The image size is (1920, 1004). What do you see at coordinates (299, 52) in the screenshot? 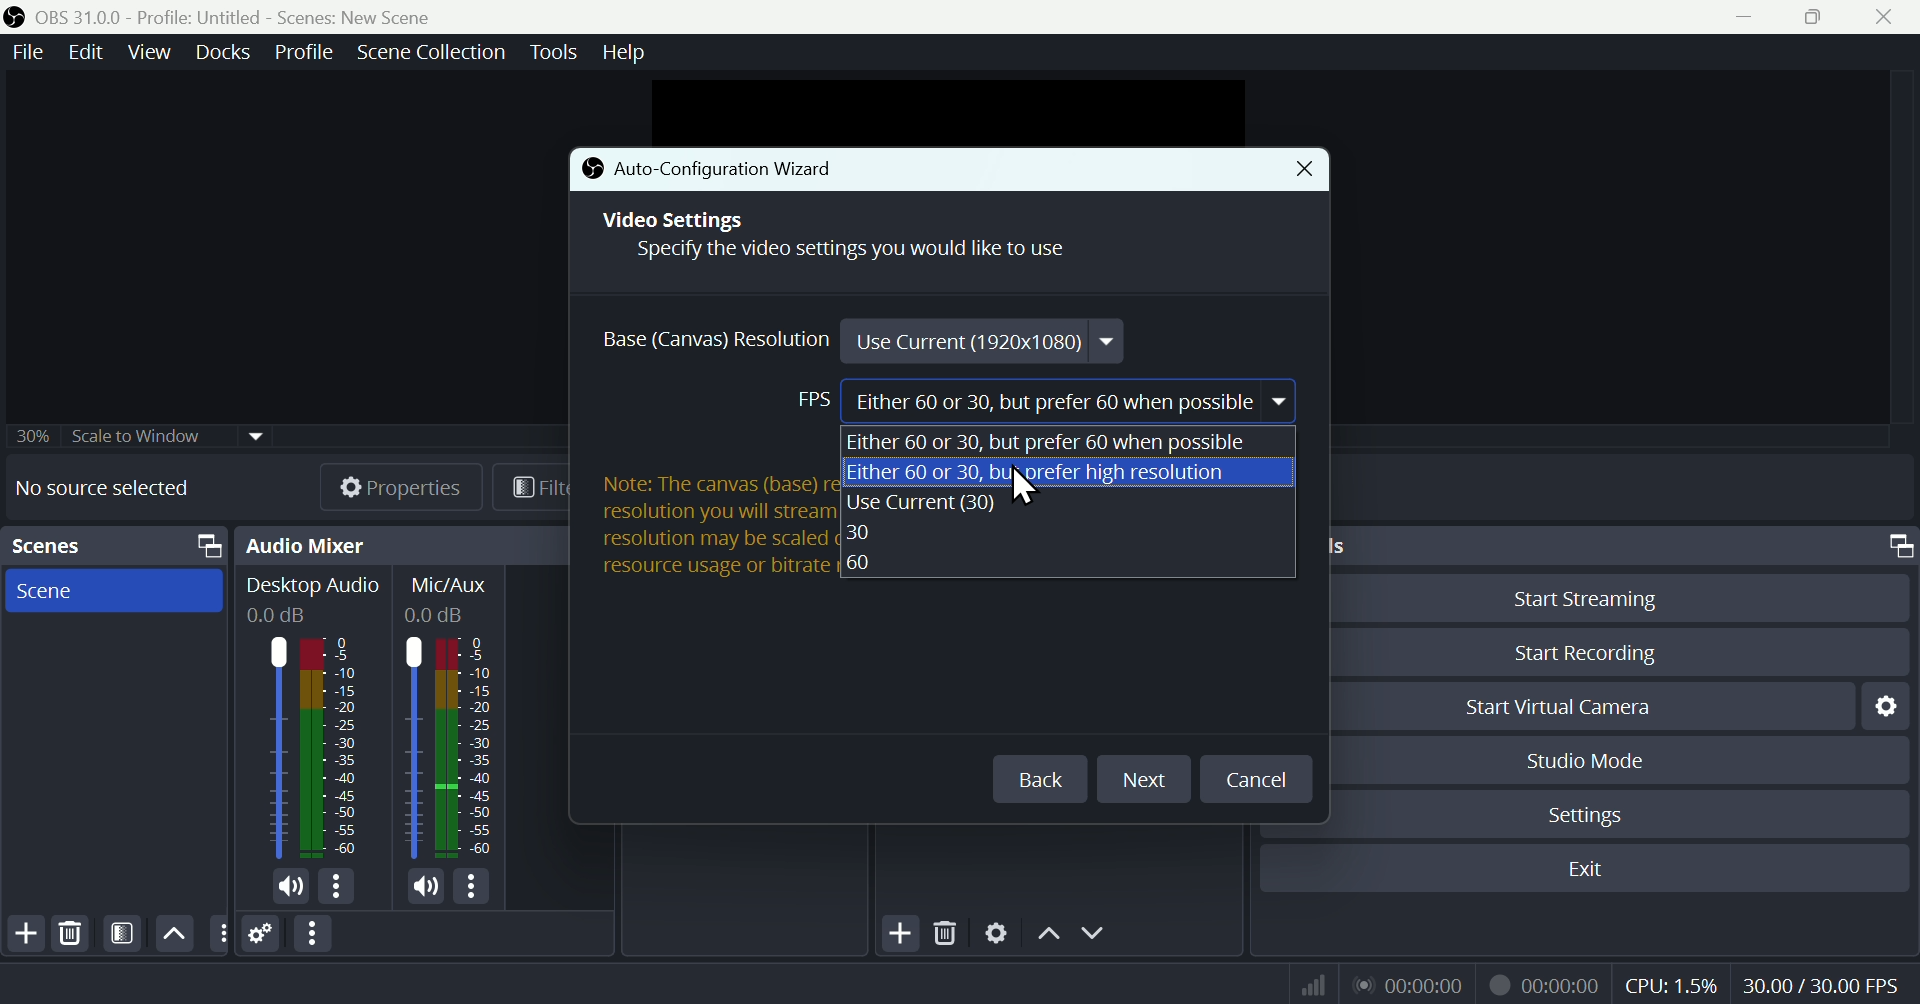
I see `Profile` at bounding box center [299, 52].